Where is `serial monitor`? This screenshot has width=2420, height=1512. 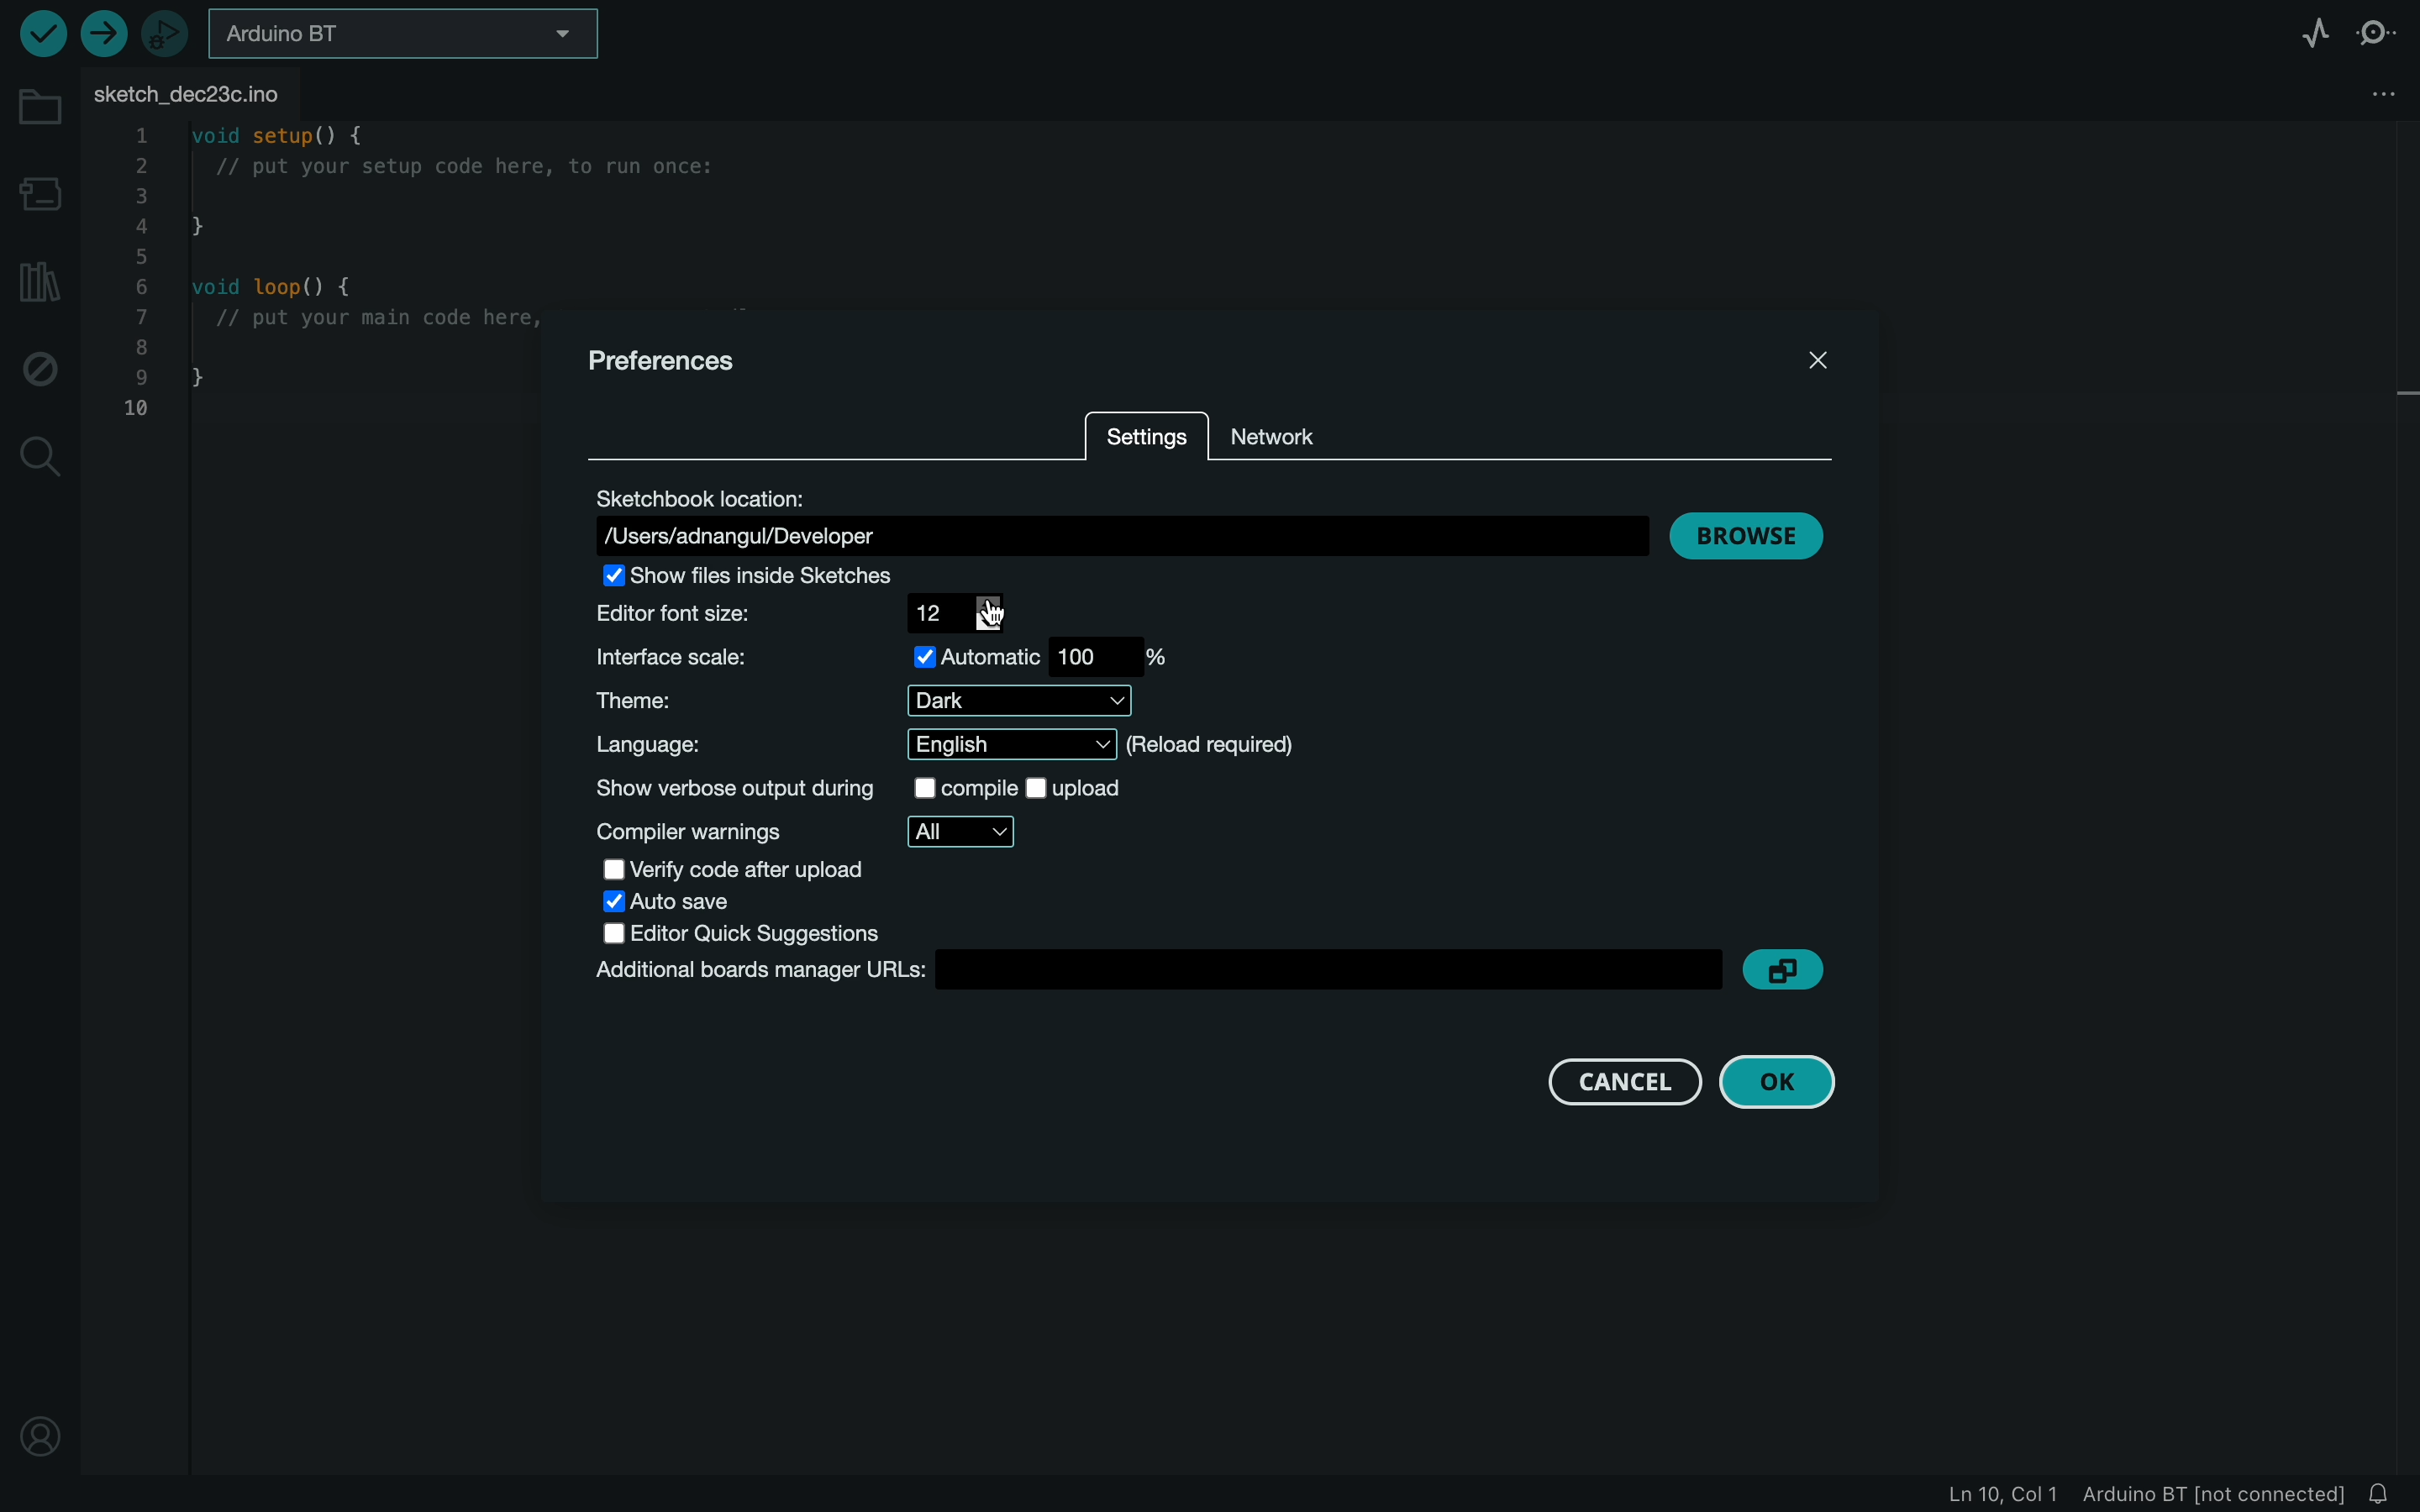 serial monitor is located at coordinates (2373, 30).